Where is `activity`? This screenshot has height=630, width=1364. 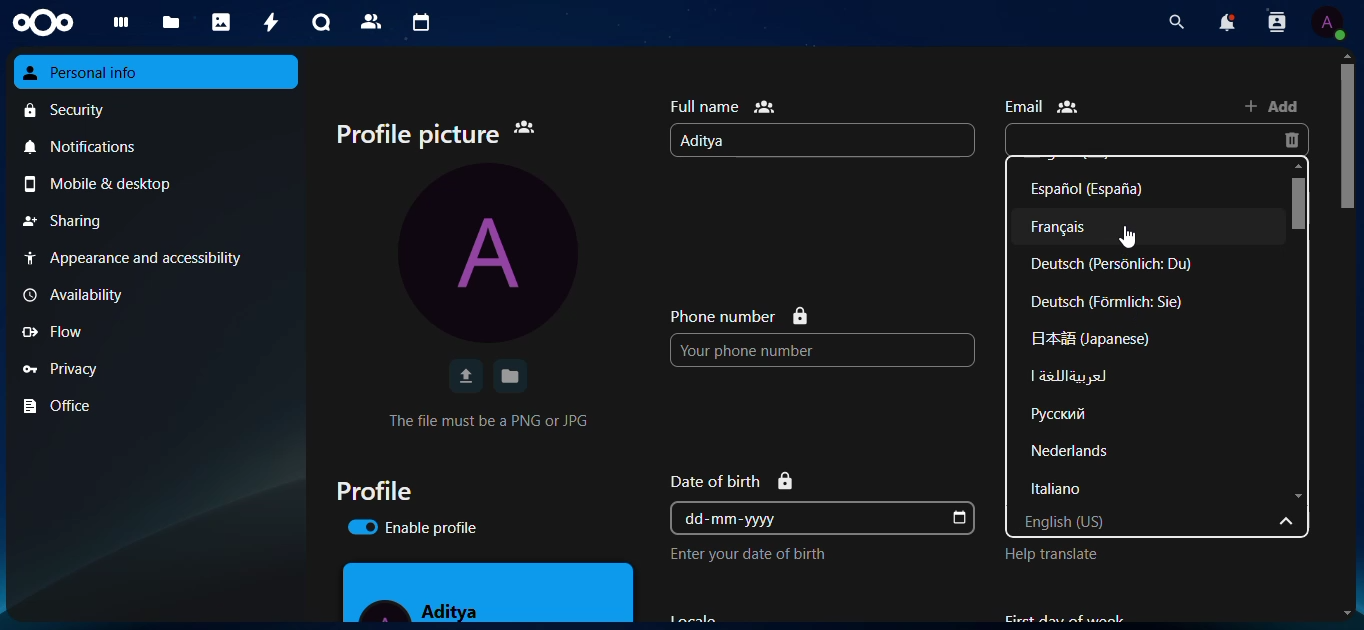 activity is located at coordinates (266, 22).